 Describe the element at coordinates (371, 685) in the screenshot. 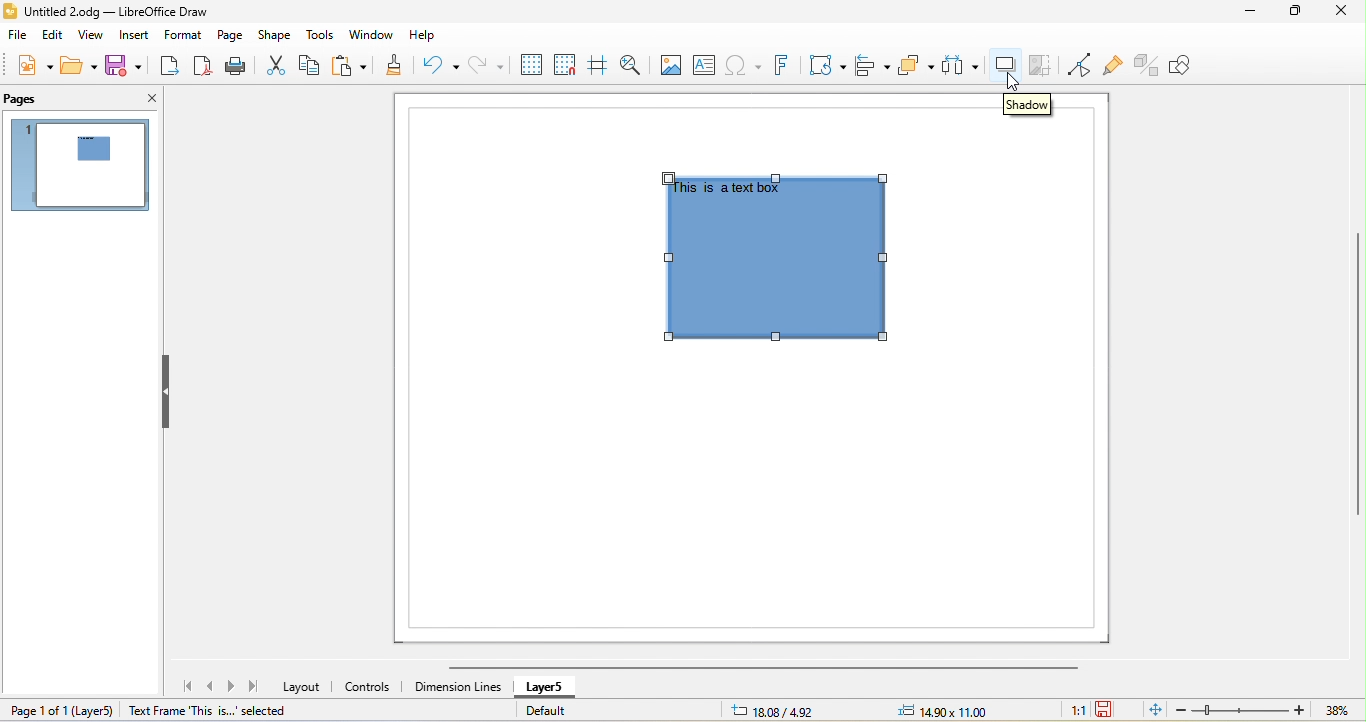

I see `controls` at that location.